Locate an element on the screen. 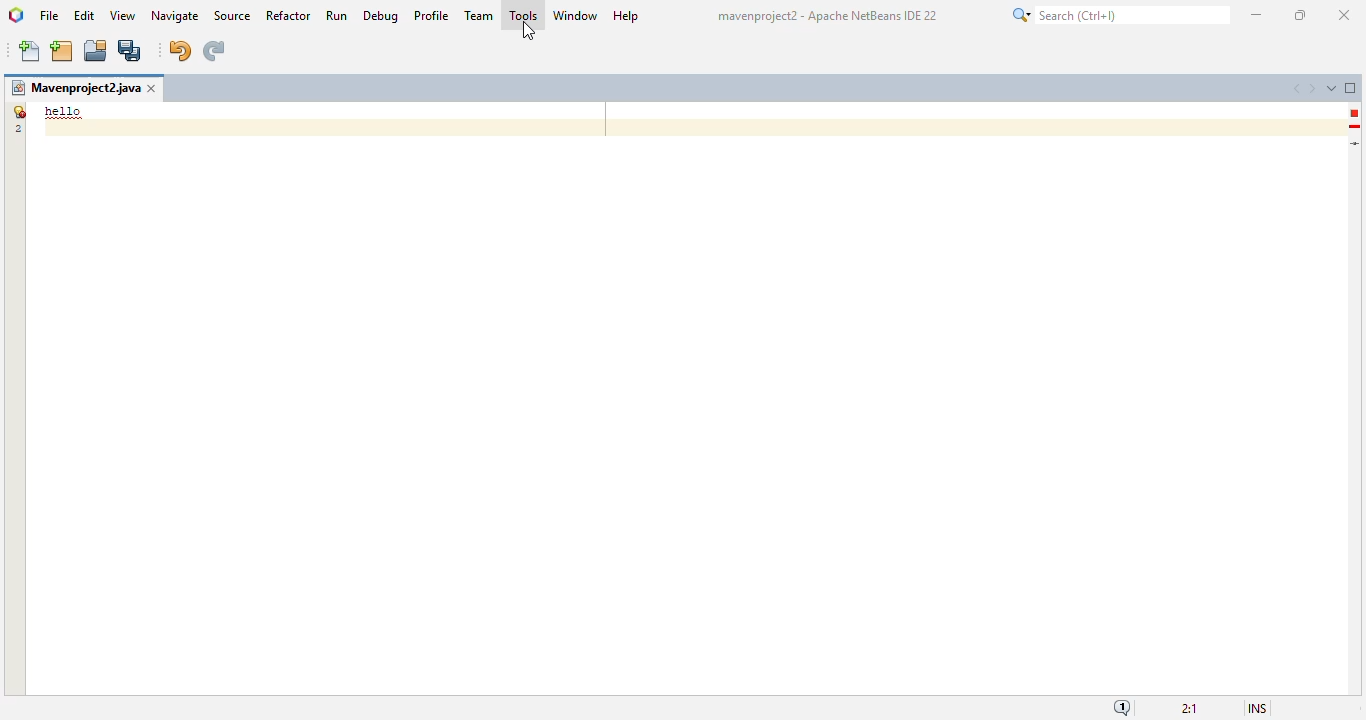 The image size is (1366, 720). show opened documents list is located at coordinates (1331, 88).